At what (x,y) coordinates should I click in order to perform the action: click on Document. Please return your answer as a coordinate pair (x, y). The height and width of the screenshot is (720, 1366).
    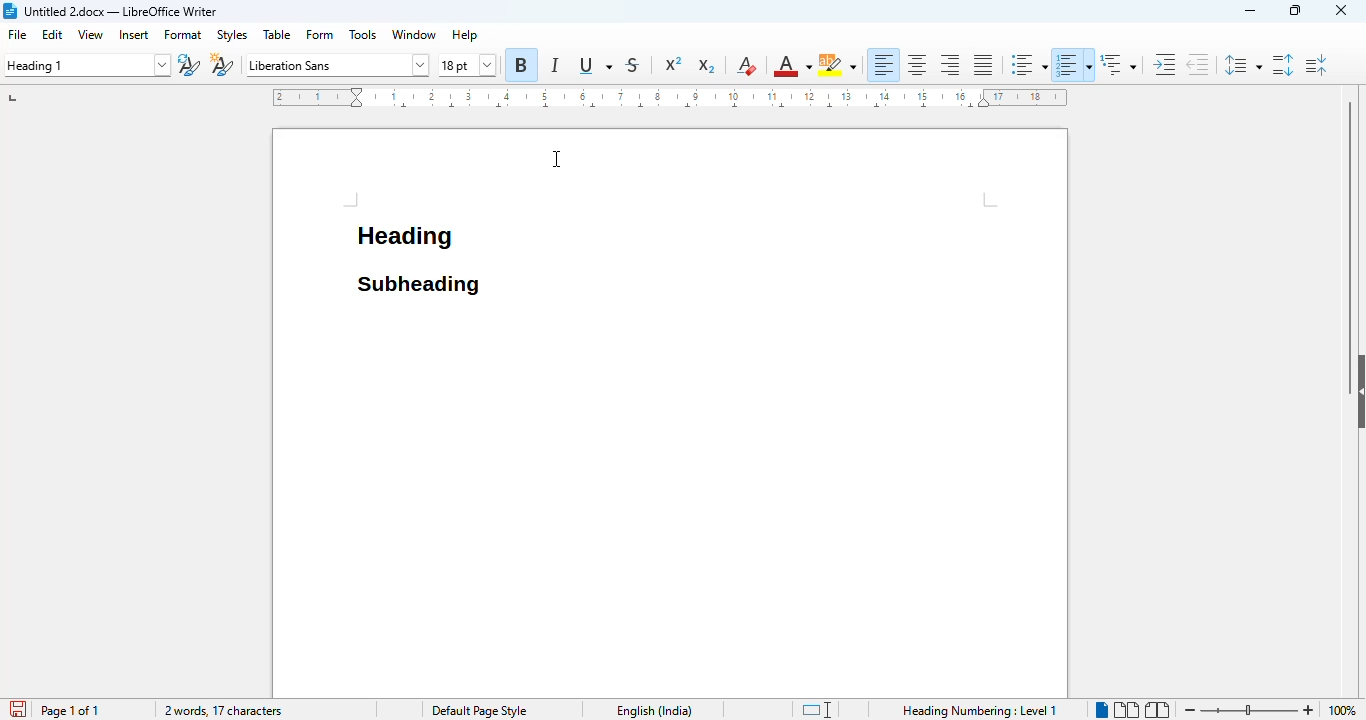
    Looking at the image, I should click on (671, 500).